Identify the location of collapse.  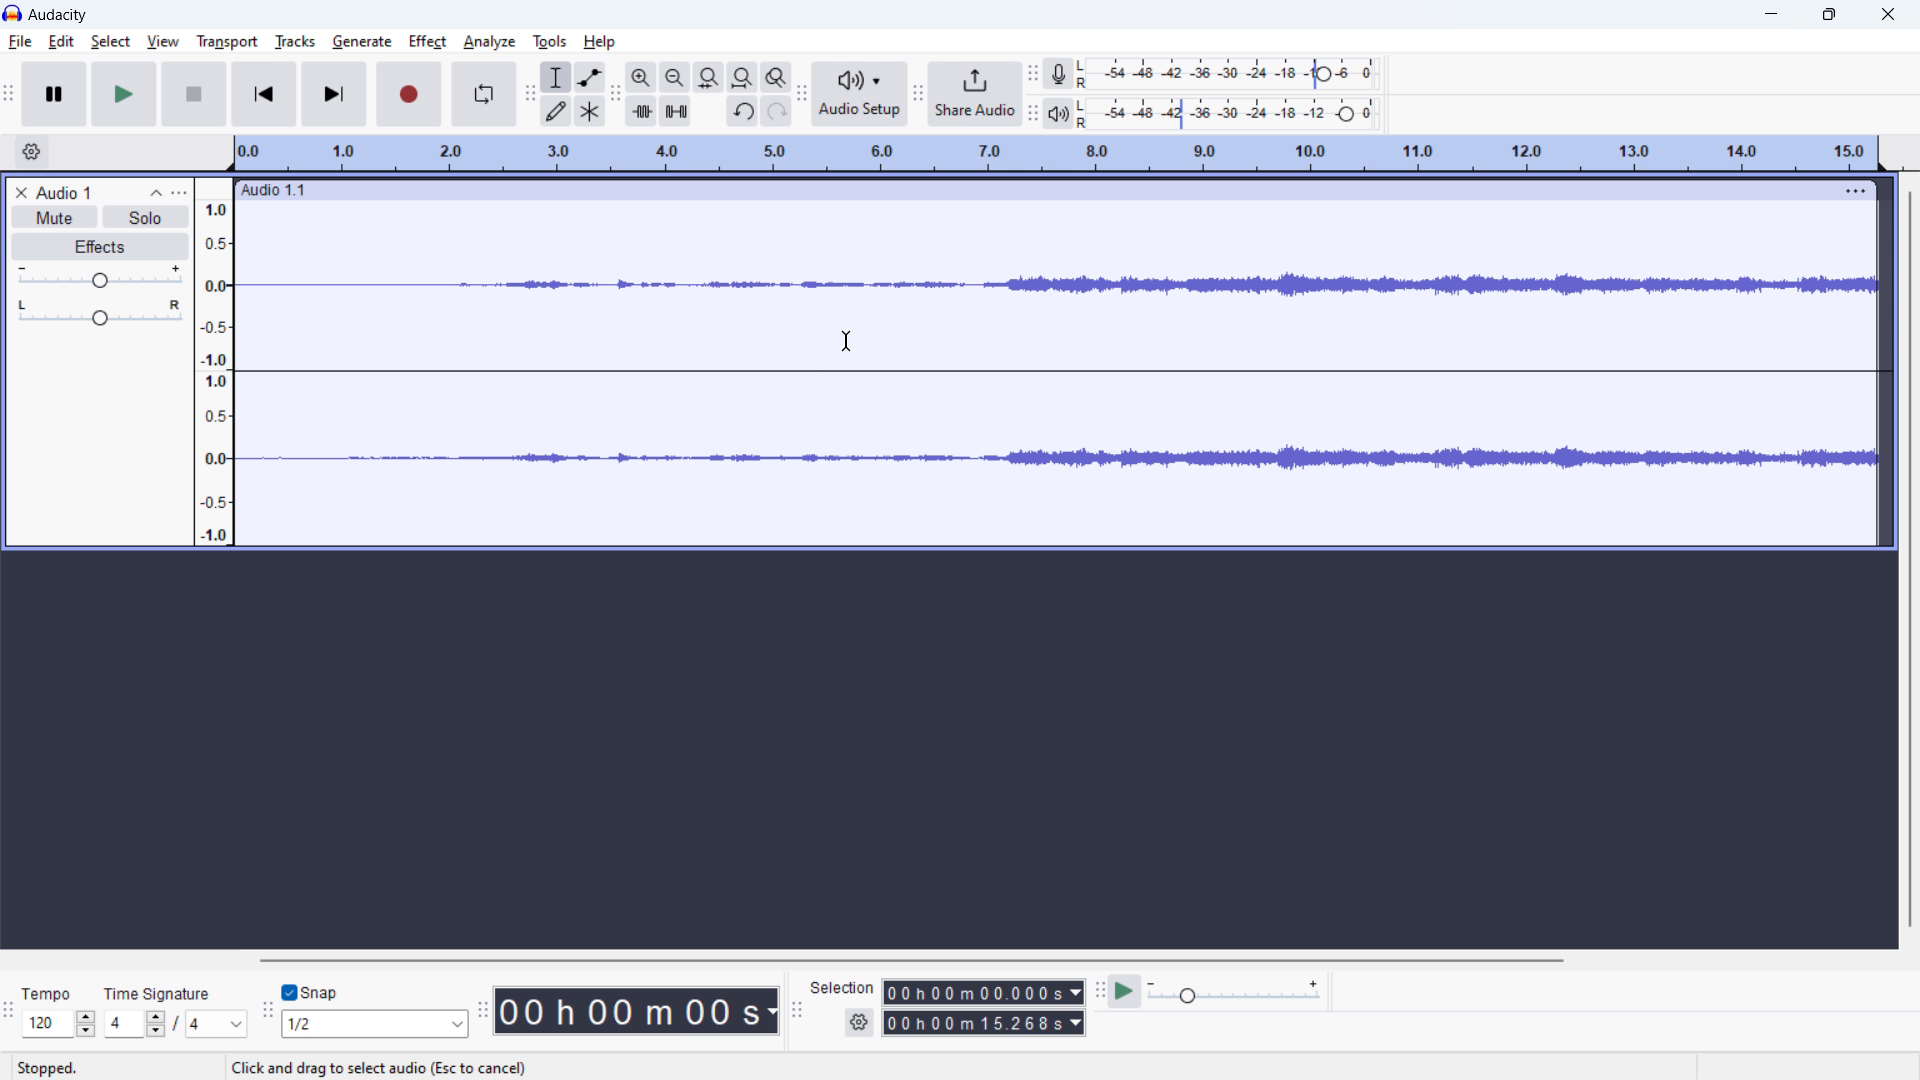
(157, 194).